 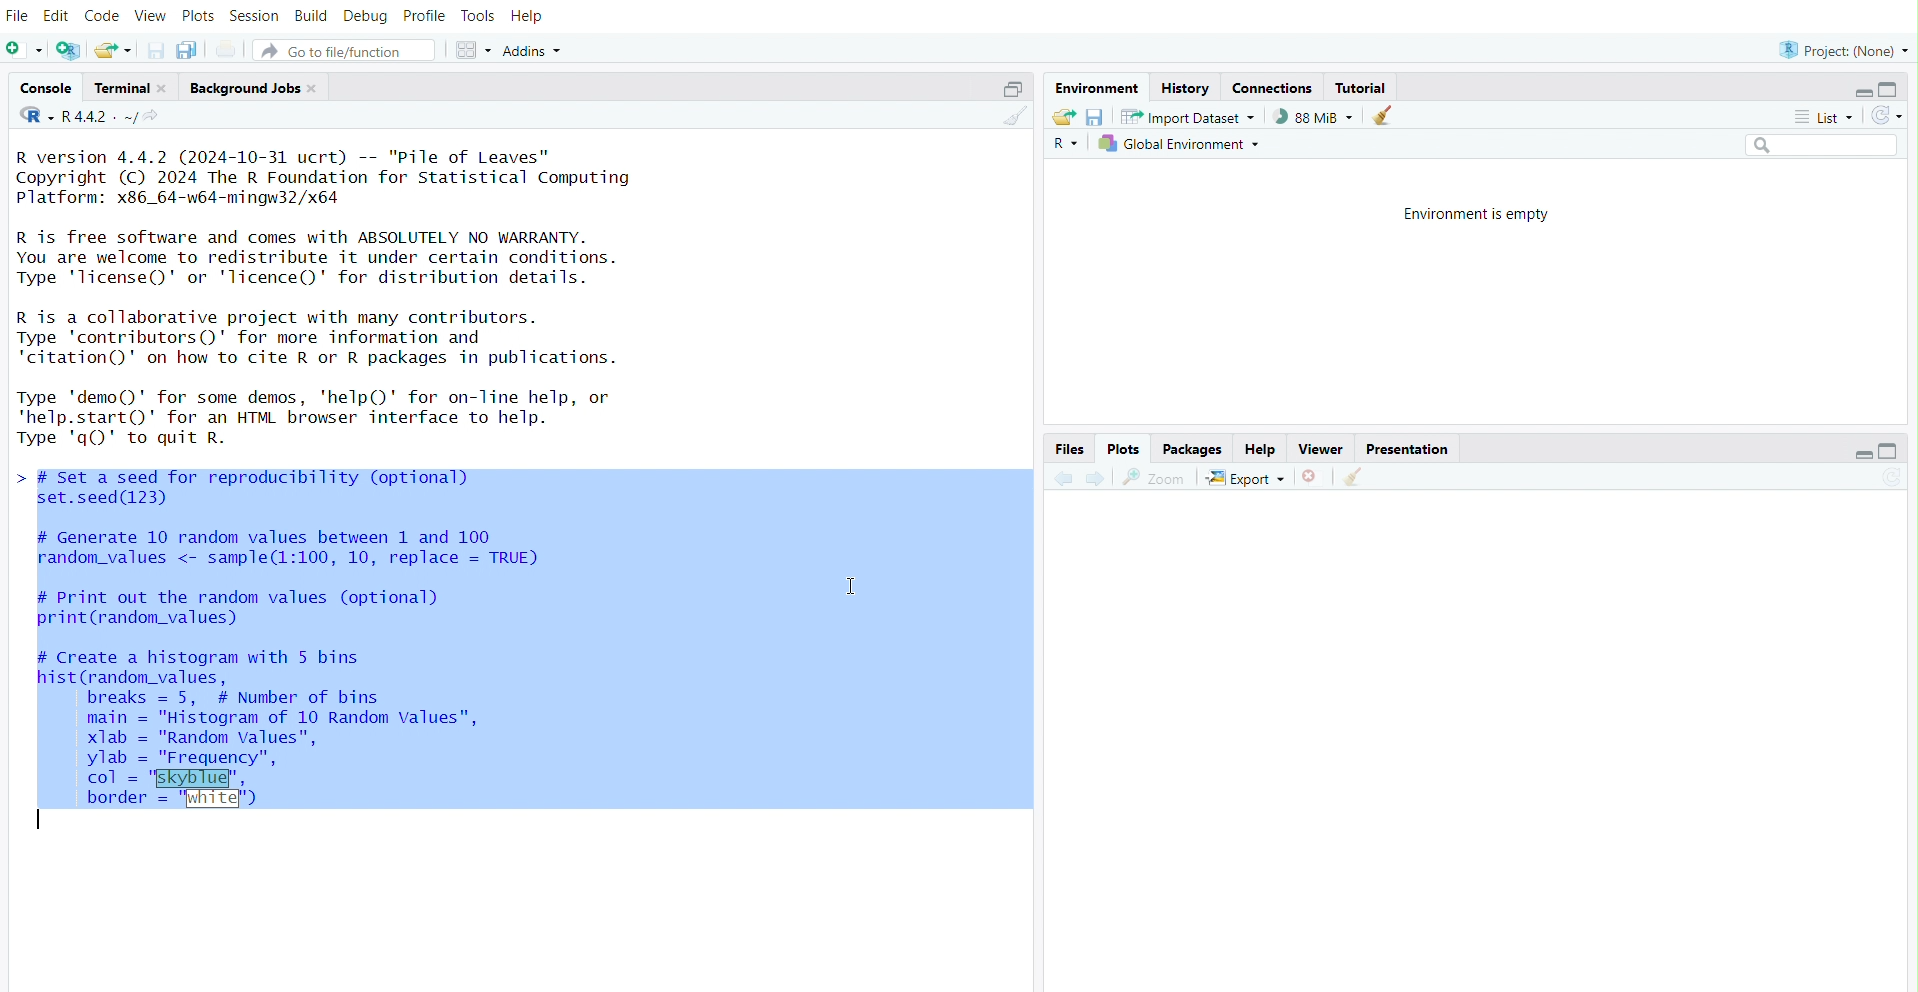 What do you see at coordinates (366, 175) in the screenshot?
I see `version of R` at bounding box center [366, 175].